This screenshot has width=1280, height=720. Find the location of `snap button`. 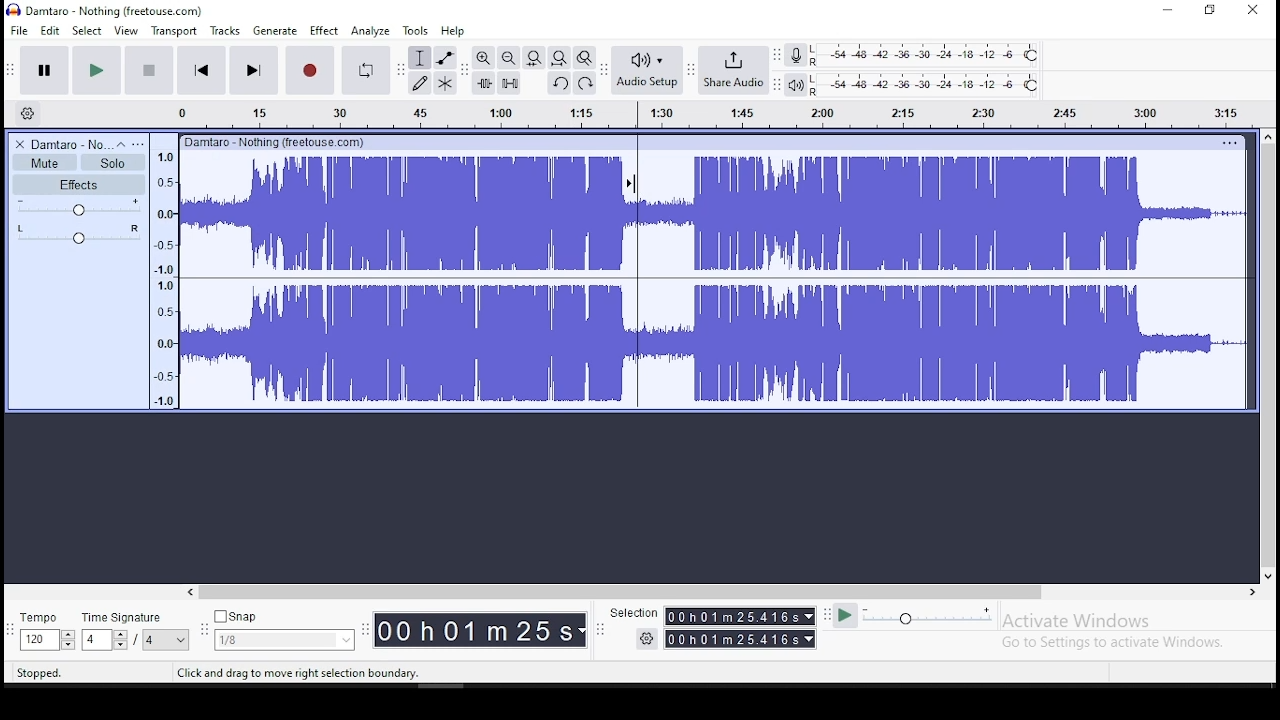

snap button is located at coordinates (235, 616).